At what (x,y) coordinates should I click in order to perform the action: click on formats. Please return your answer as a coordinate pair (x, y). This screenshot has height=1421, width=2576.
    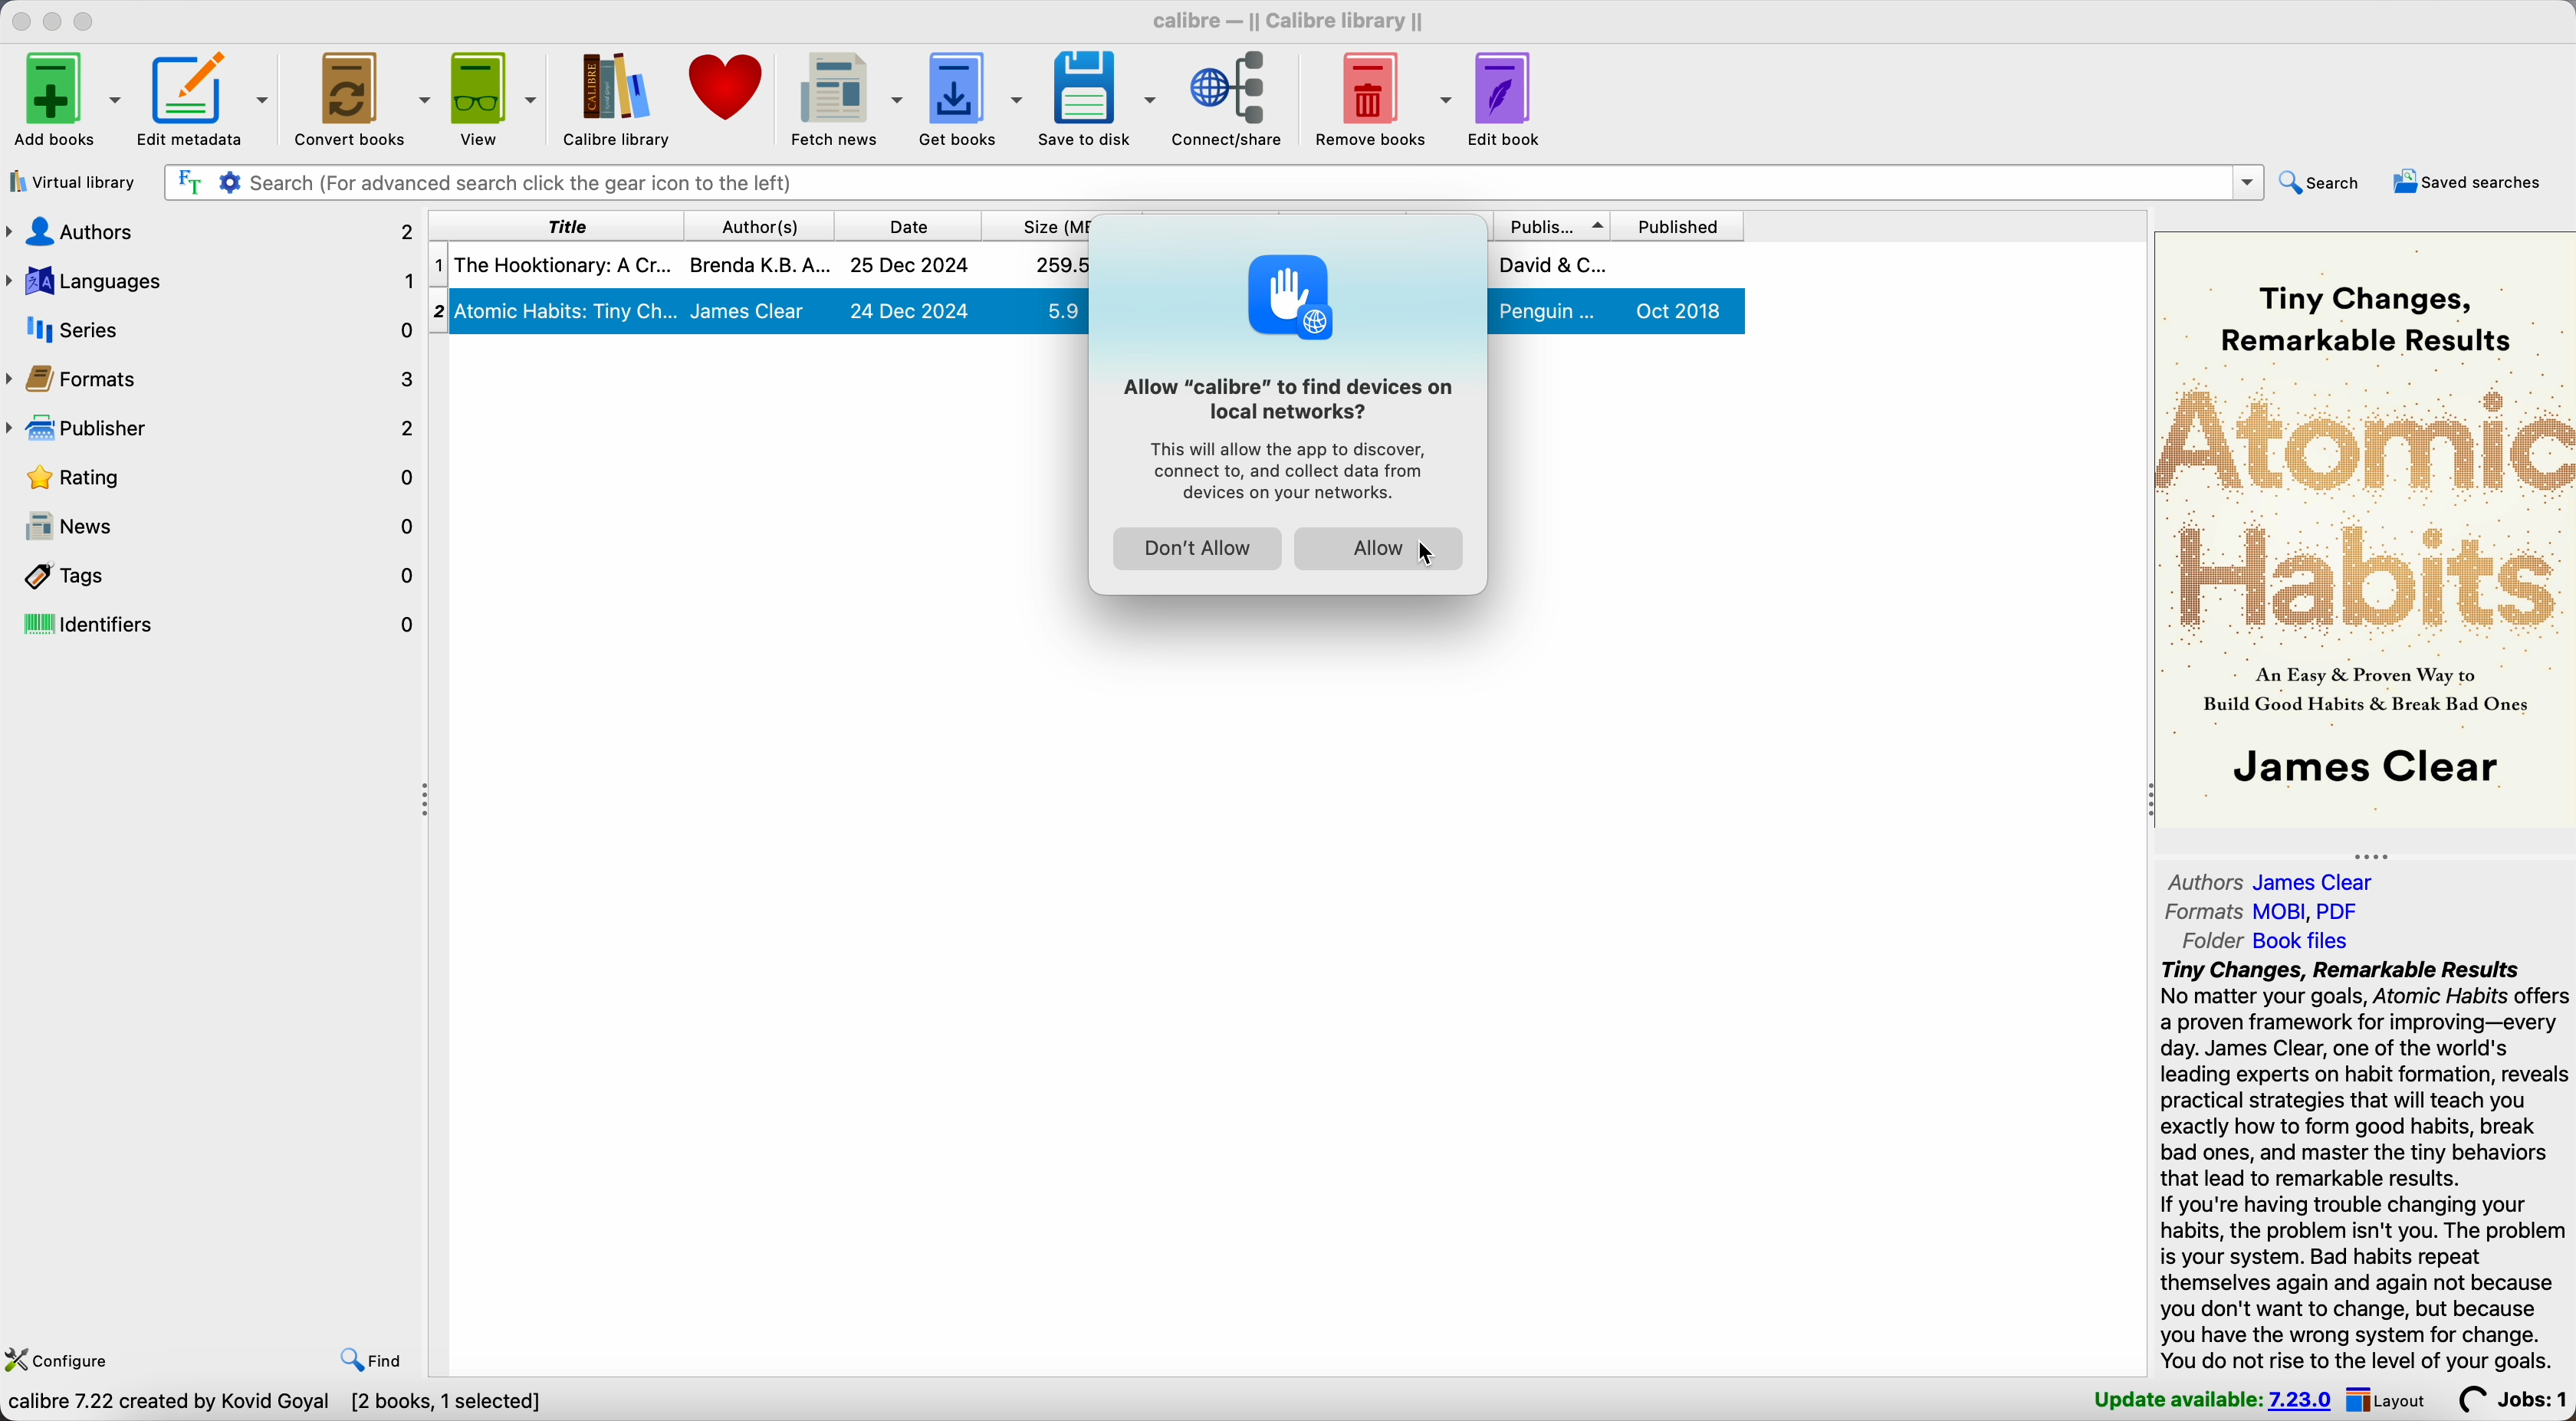
    Looking at the image, I should click on (2269, 910).